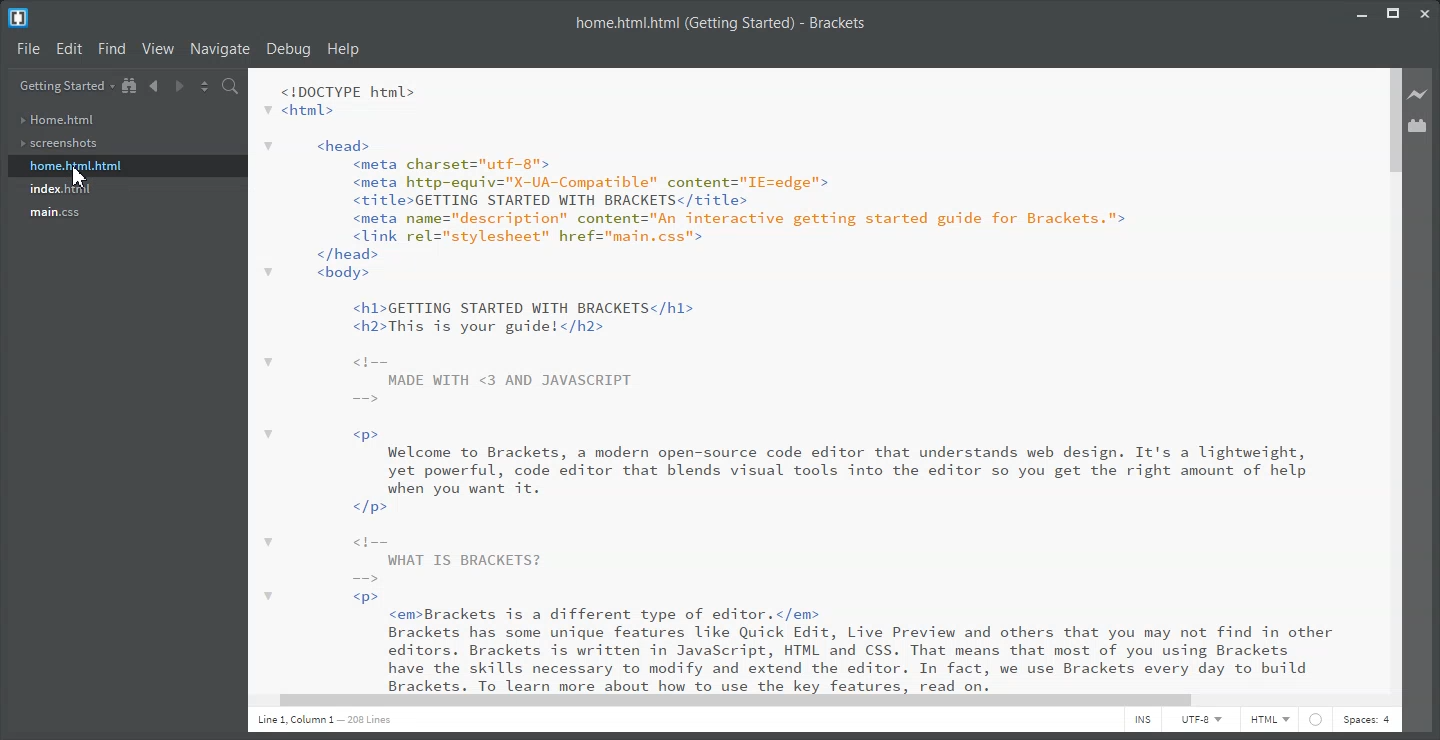 The width and height of the screenshot is (1440, 740). What do you see at coordinates (288, 49) in the screenshot?
I see `Debug` at bounding box center [288, 49].